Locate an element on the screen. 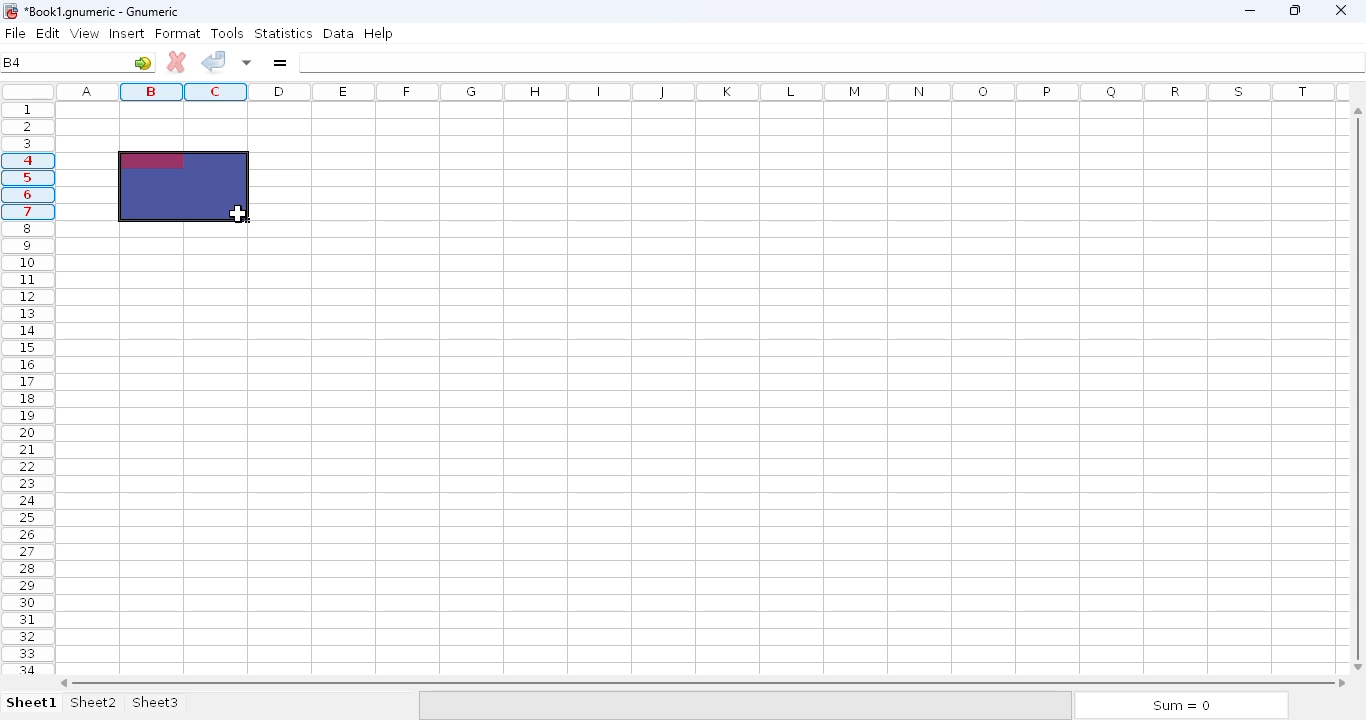  statistics is located at coordinates (283, 33).